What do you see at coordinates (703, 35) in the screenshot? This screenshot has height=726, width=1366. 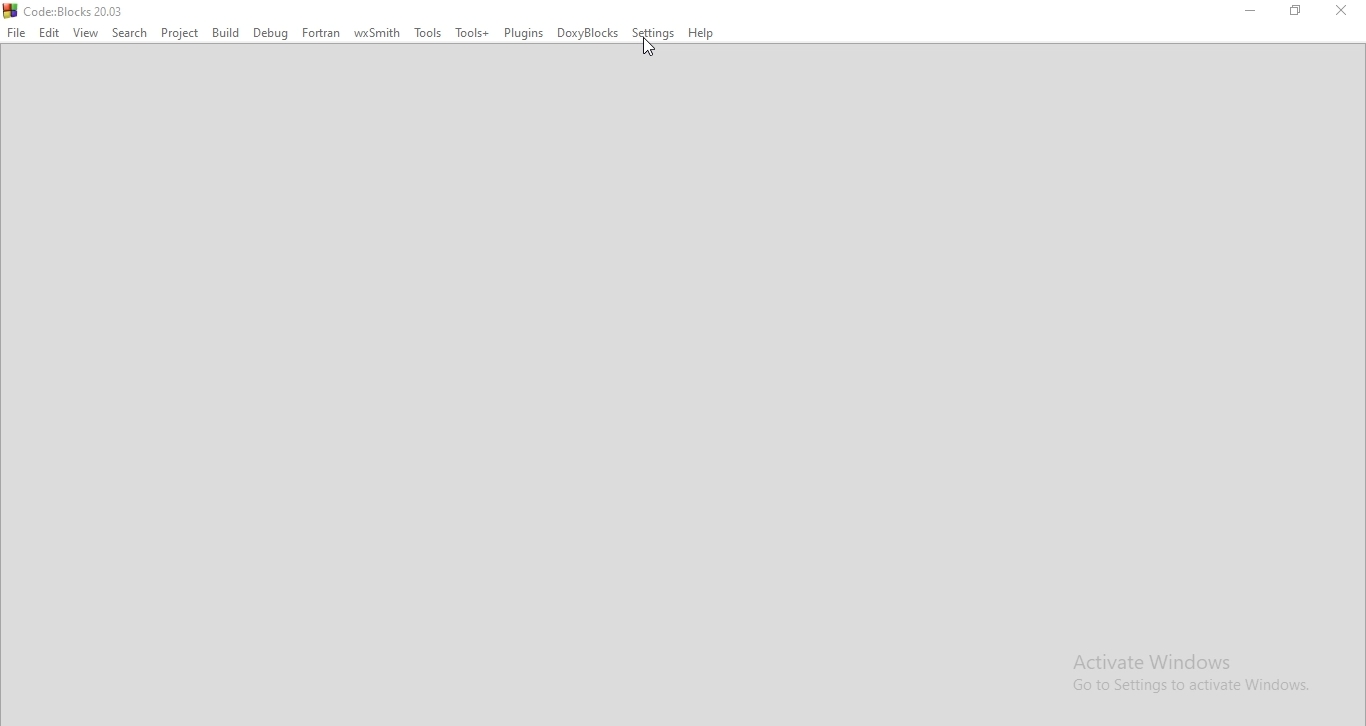 I see `Help` at bounding box center [703, 35].